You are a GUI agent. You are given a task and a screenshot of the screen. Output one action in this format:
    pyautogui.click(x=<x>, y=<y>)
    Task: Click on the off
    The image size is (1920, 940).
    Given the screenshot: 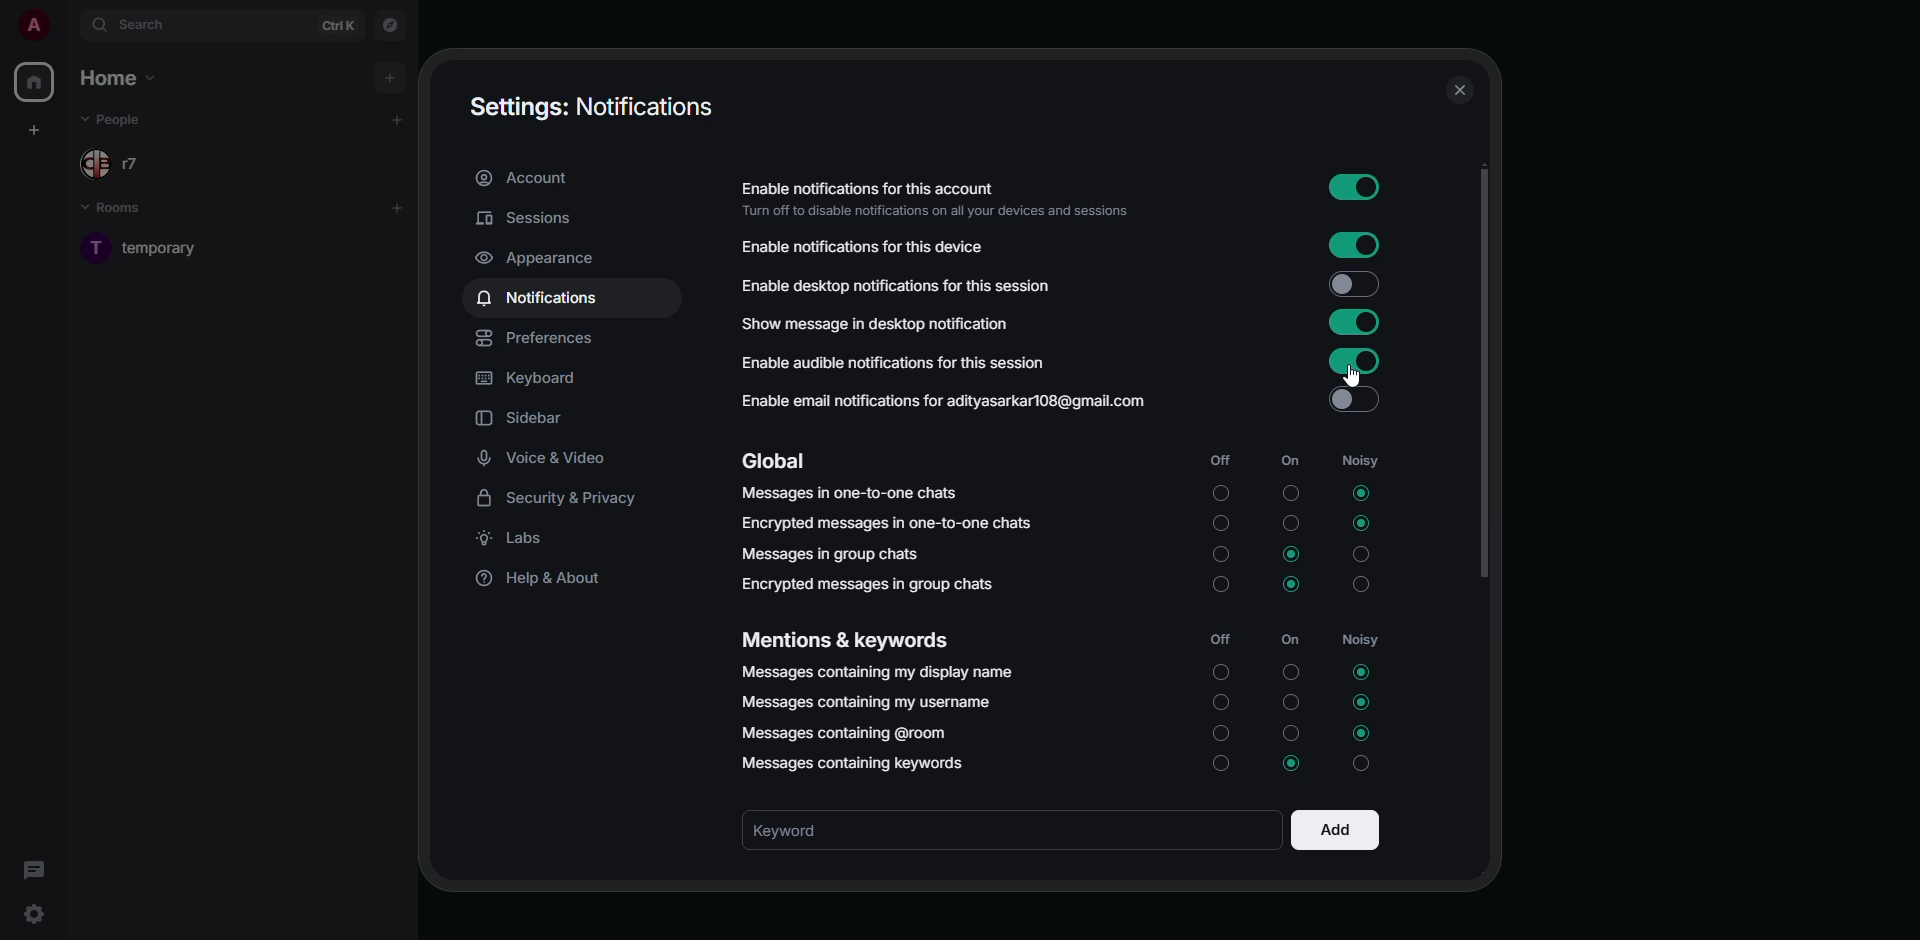 What is the action you would take?
    pyautogui.click(x=1219, y=673)
    